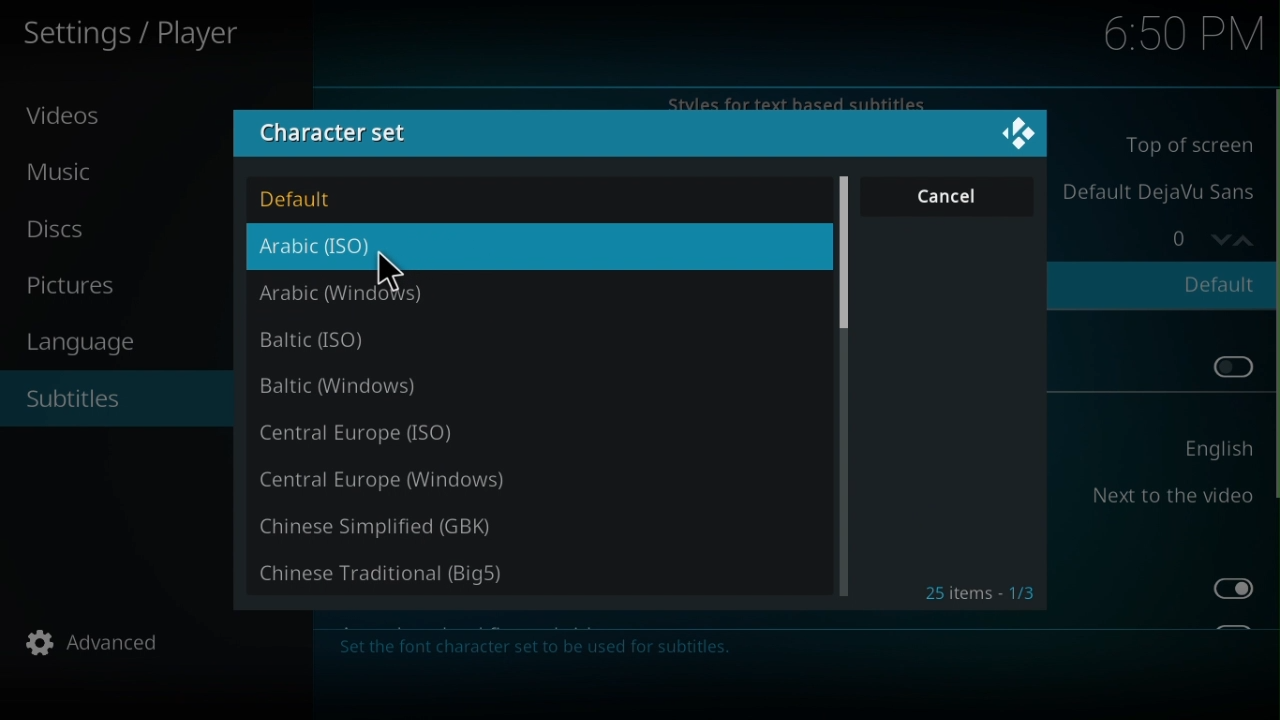 The height and width of the screenshot is (720, 1280). What do you see at coordinates (359, 386) in the screenshot?
I see `Baltic (windows)` at bounding box center [359, 386].